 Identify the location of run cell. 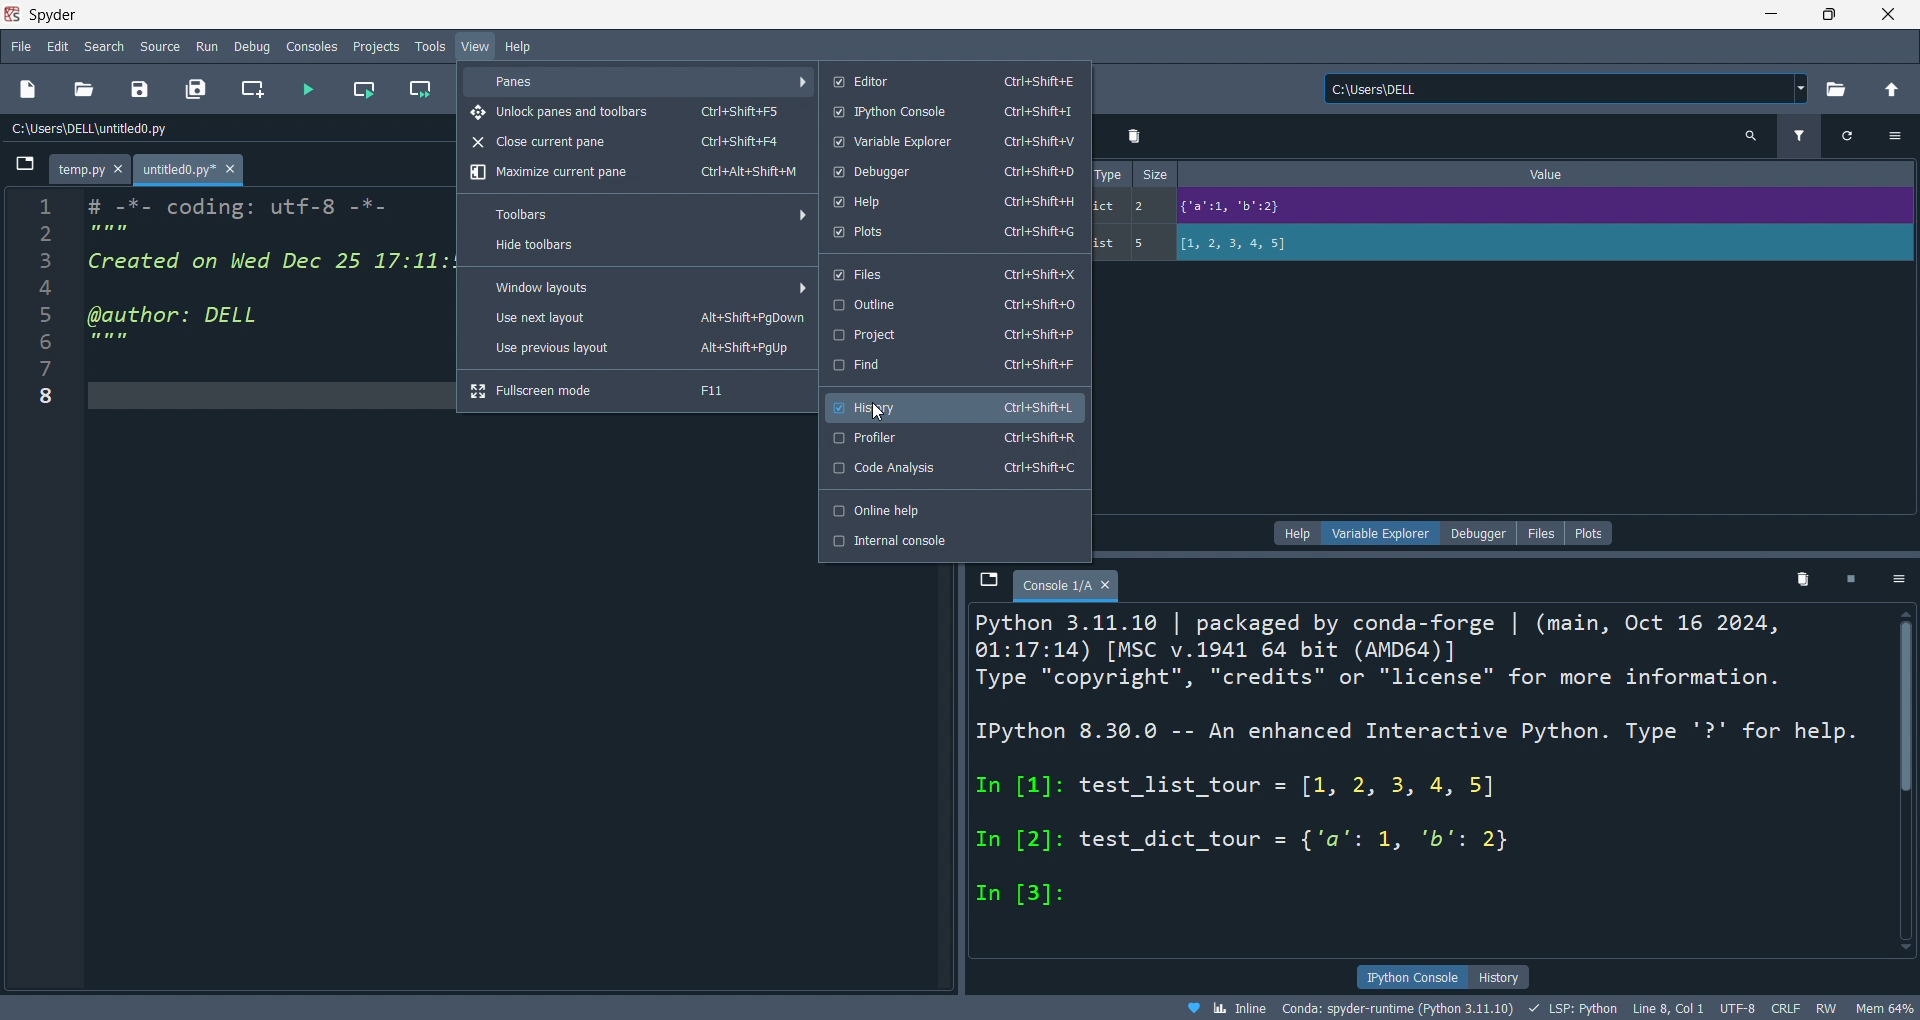
(362, 92).